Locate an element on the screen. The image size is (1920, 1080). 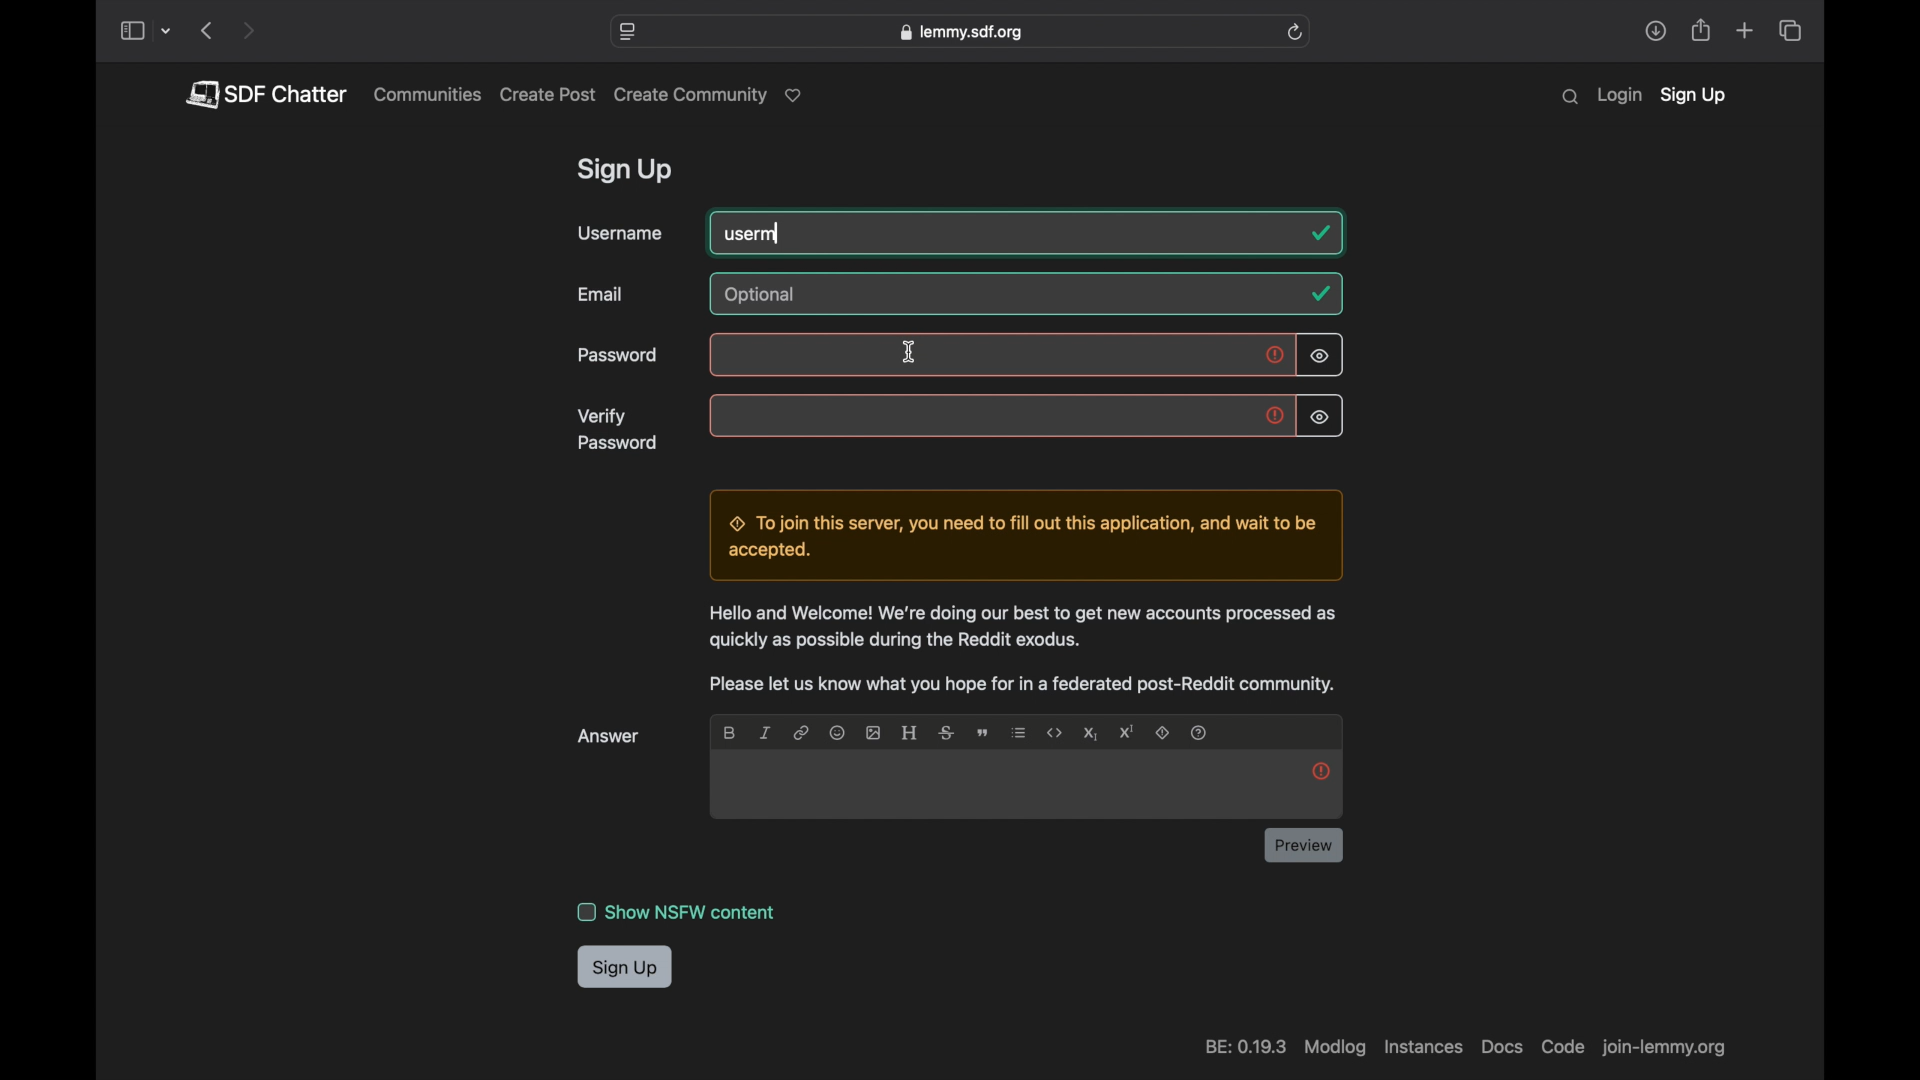
web address is located at coordinates (960, 32).